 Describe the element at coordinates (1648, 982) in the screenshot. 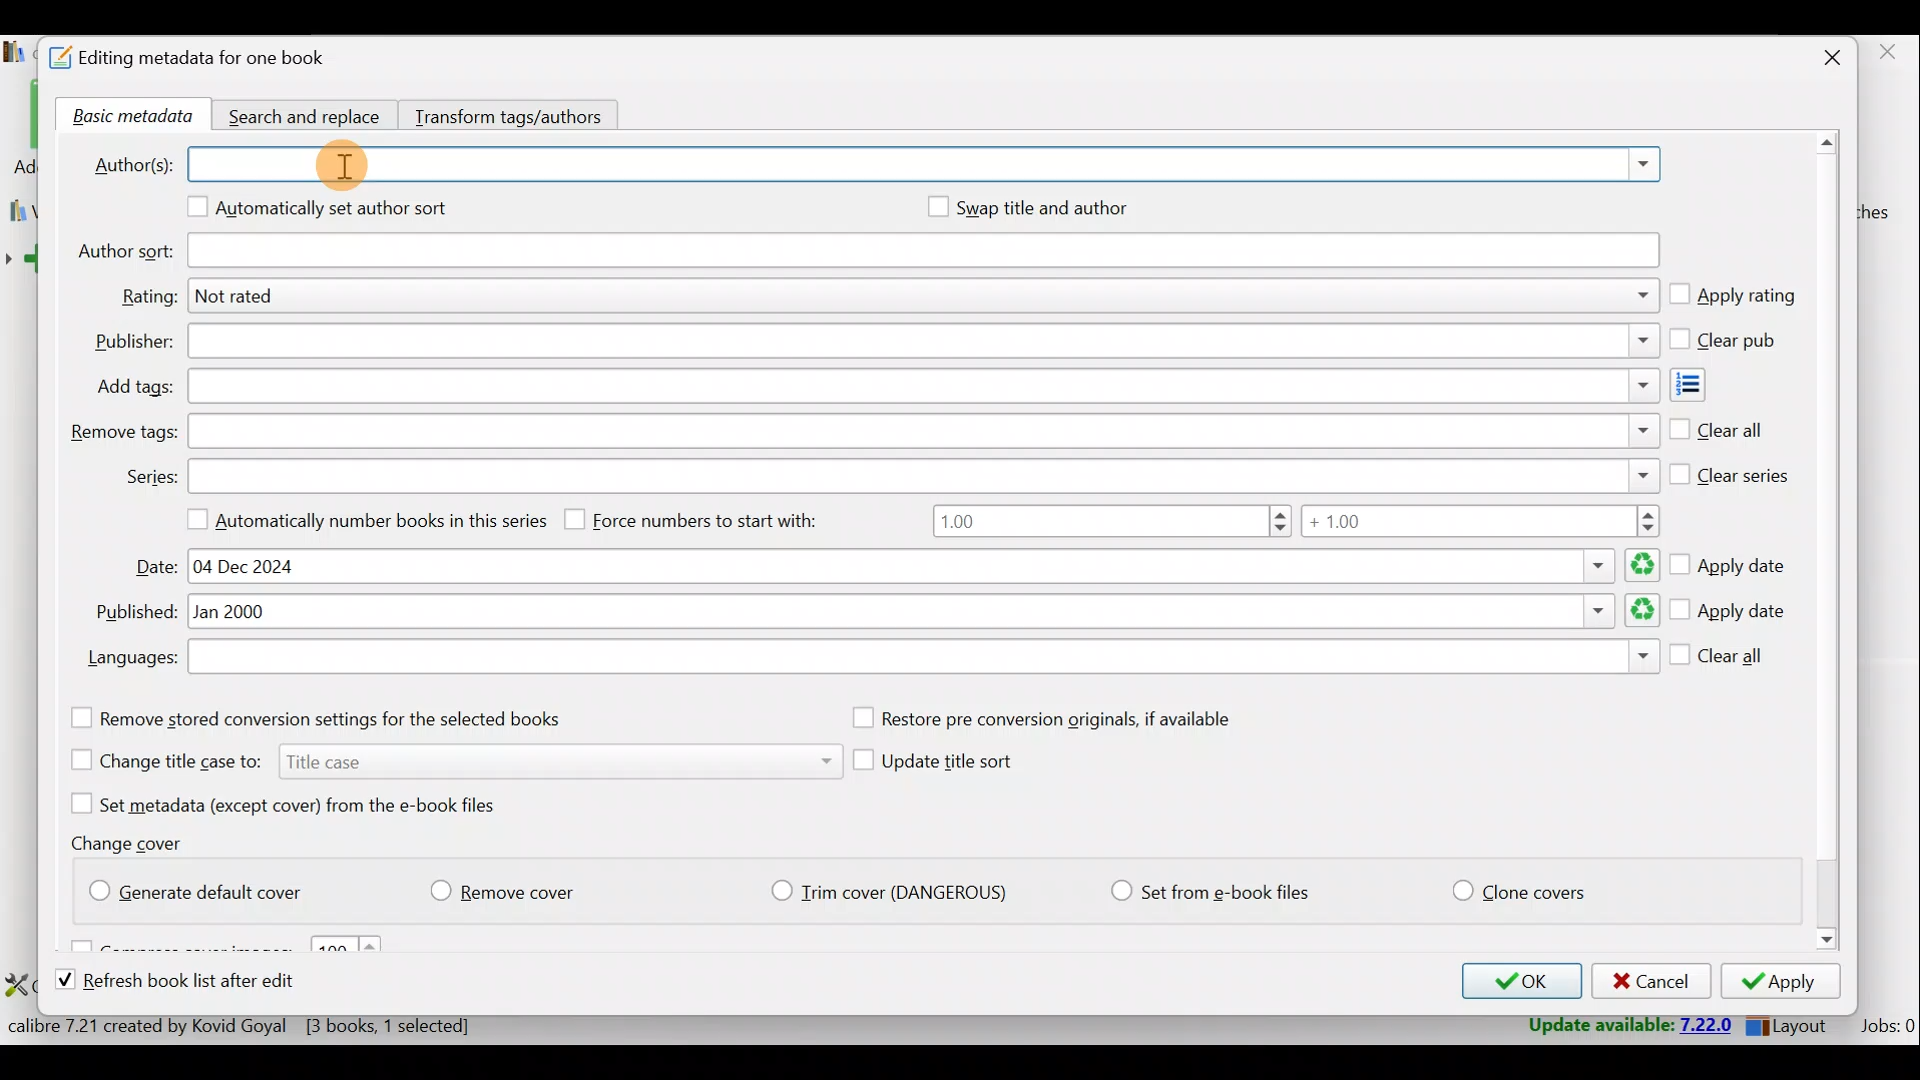

I see `Cancel` at that location.